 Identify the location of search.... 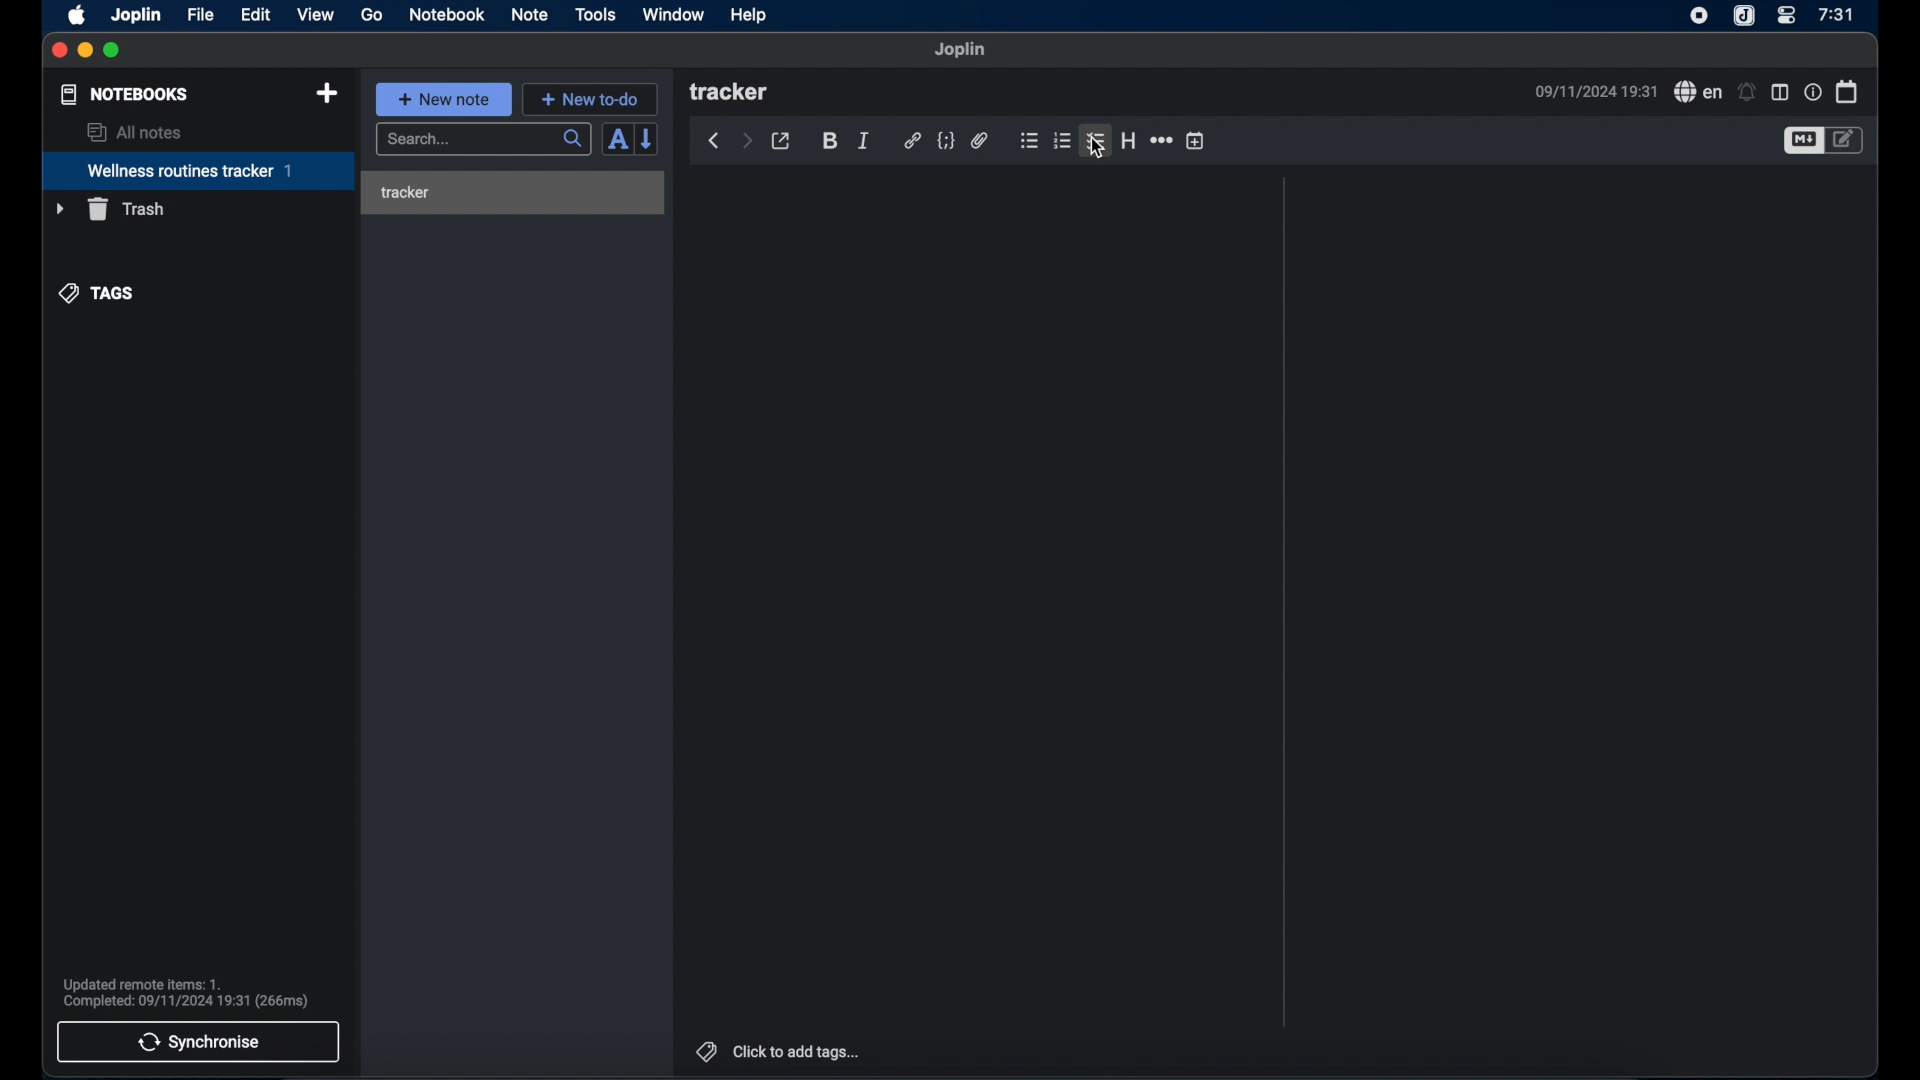
(485, 140).